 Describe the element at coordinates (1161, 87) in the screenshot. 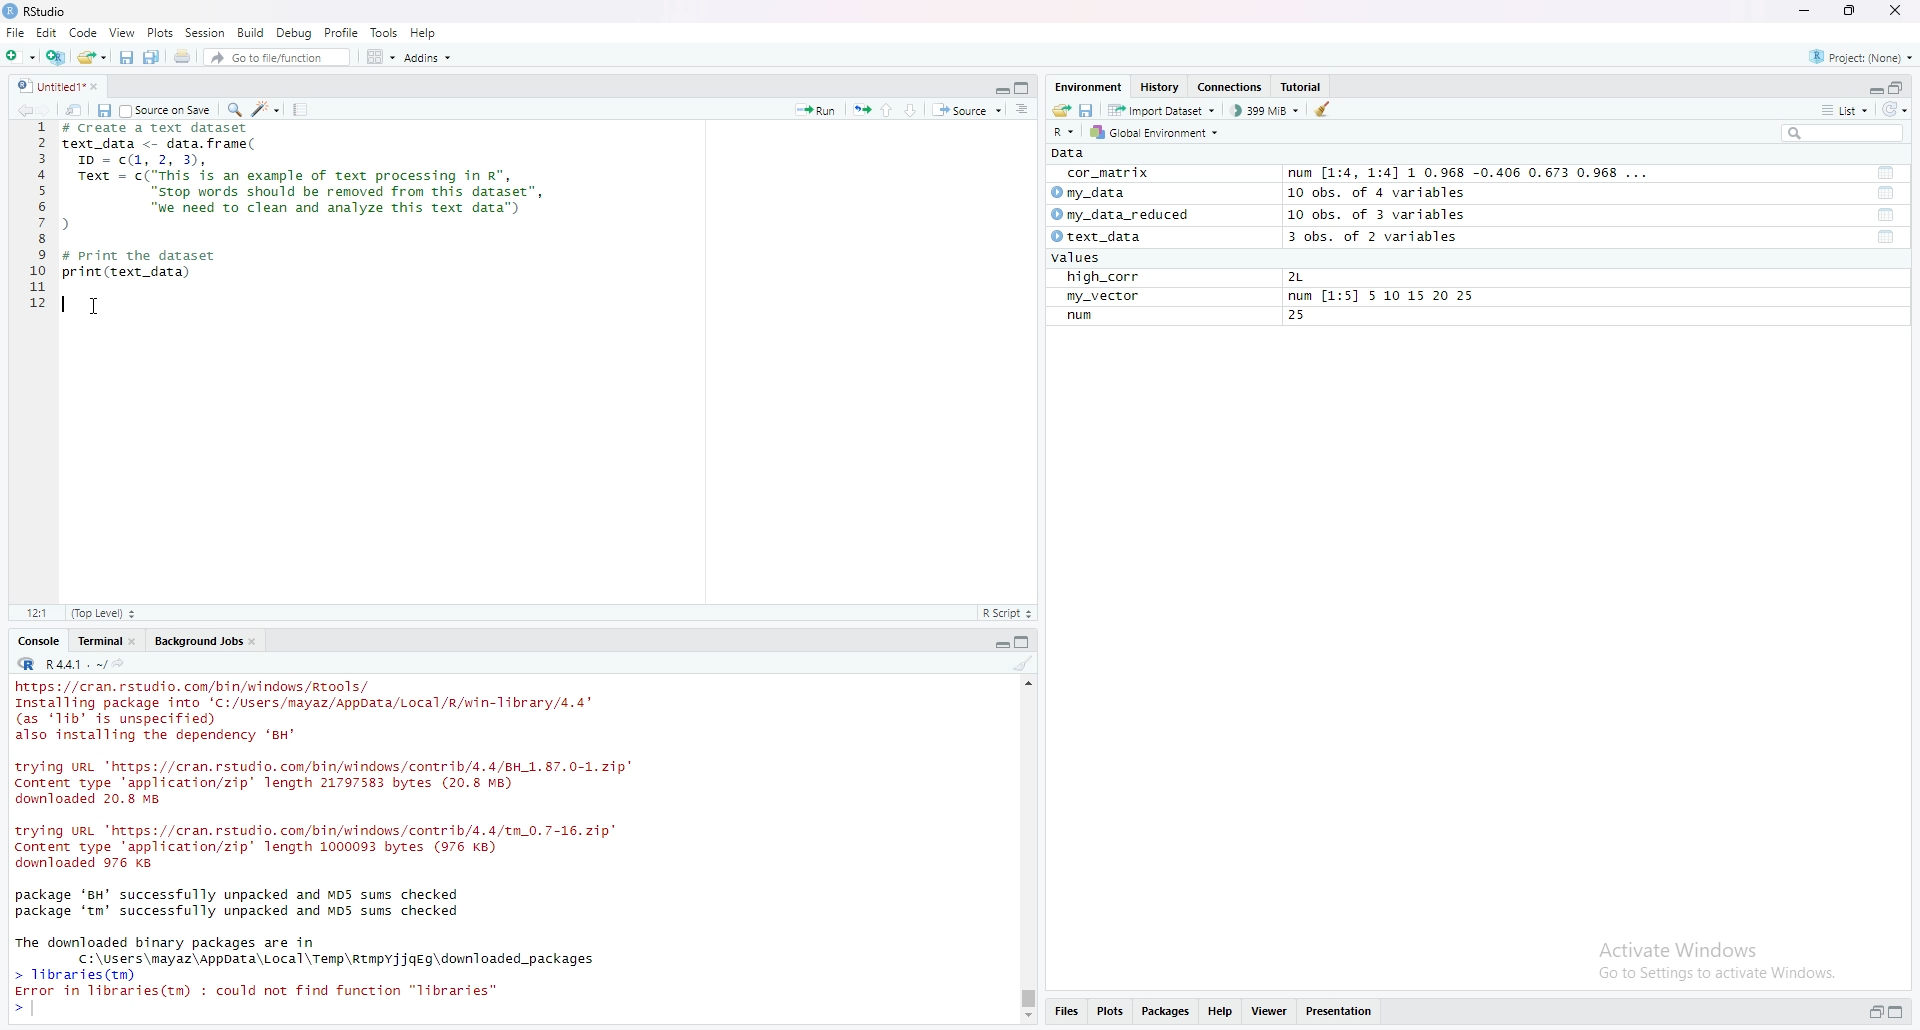

I see `history` at that location.